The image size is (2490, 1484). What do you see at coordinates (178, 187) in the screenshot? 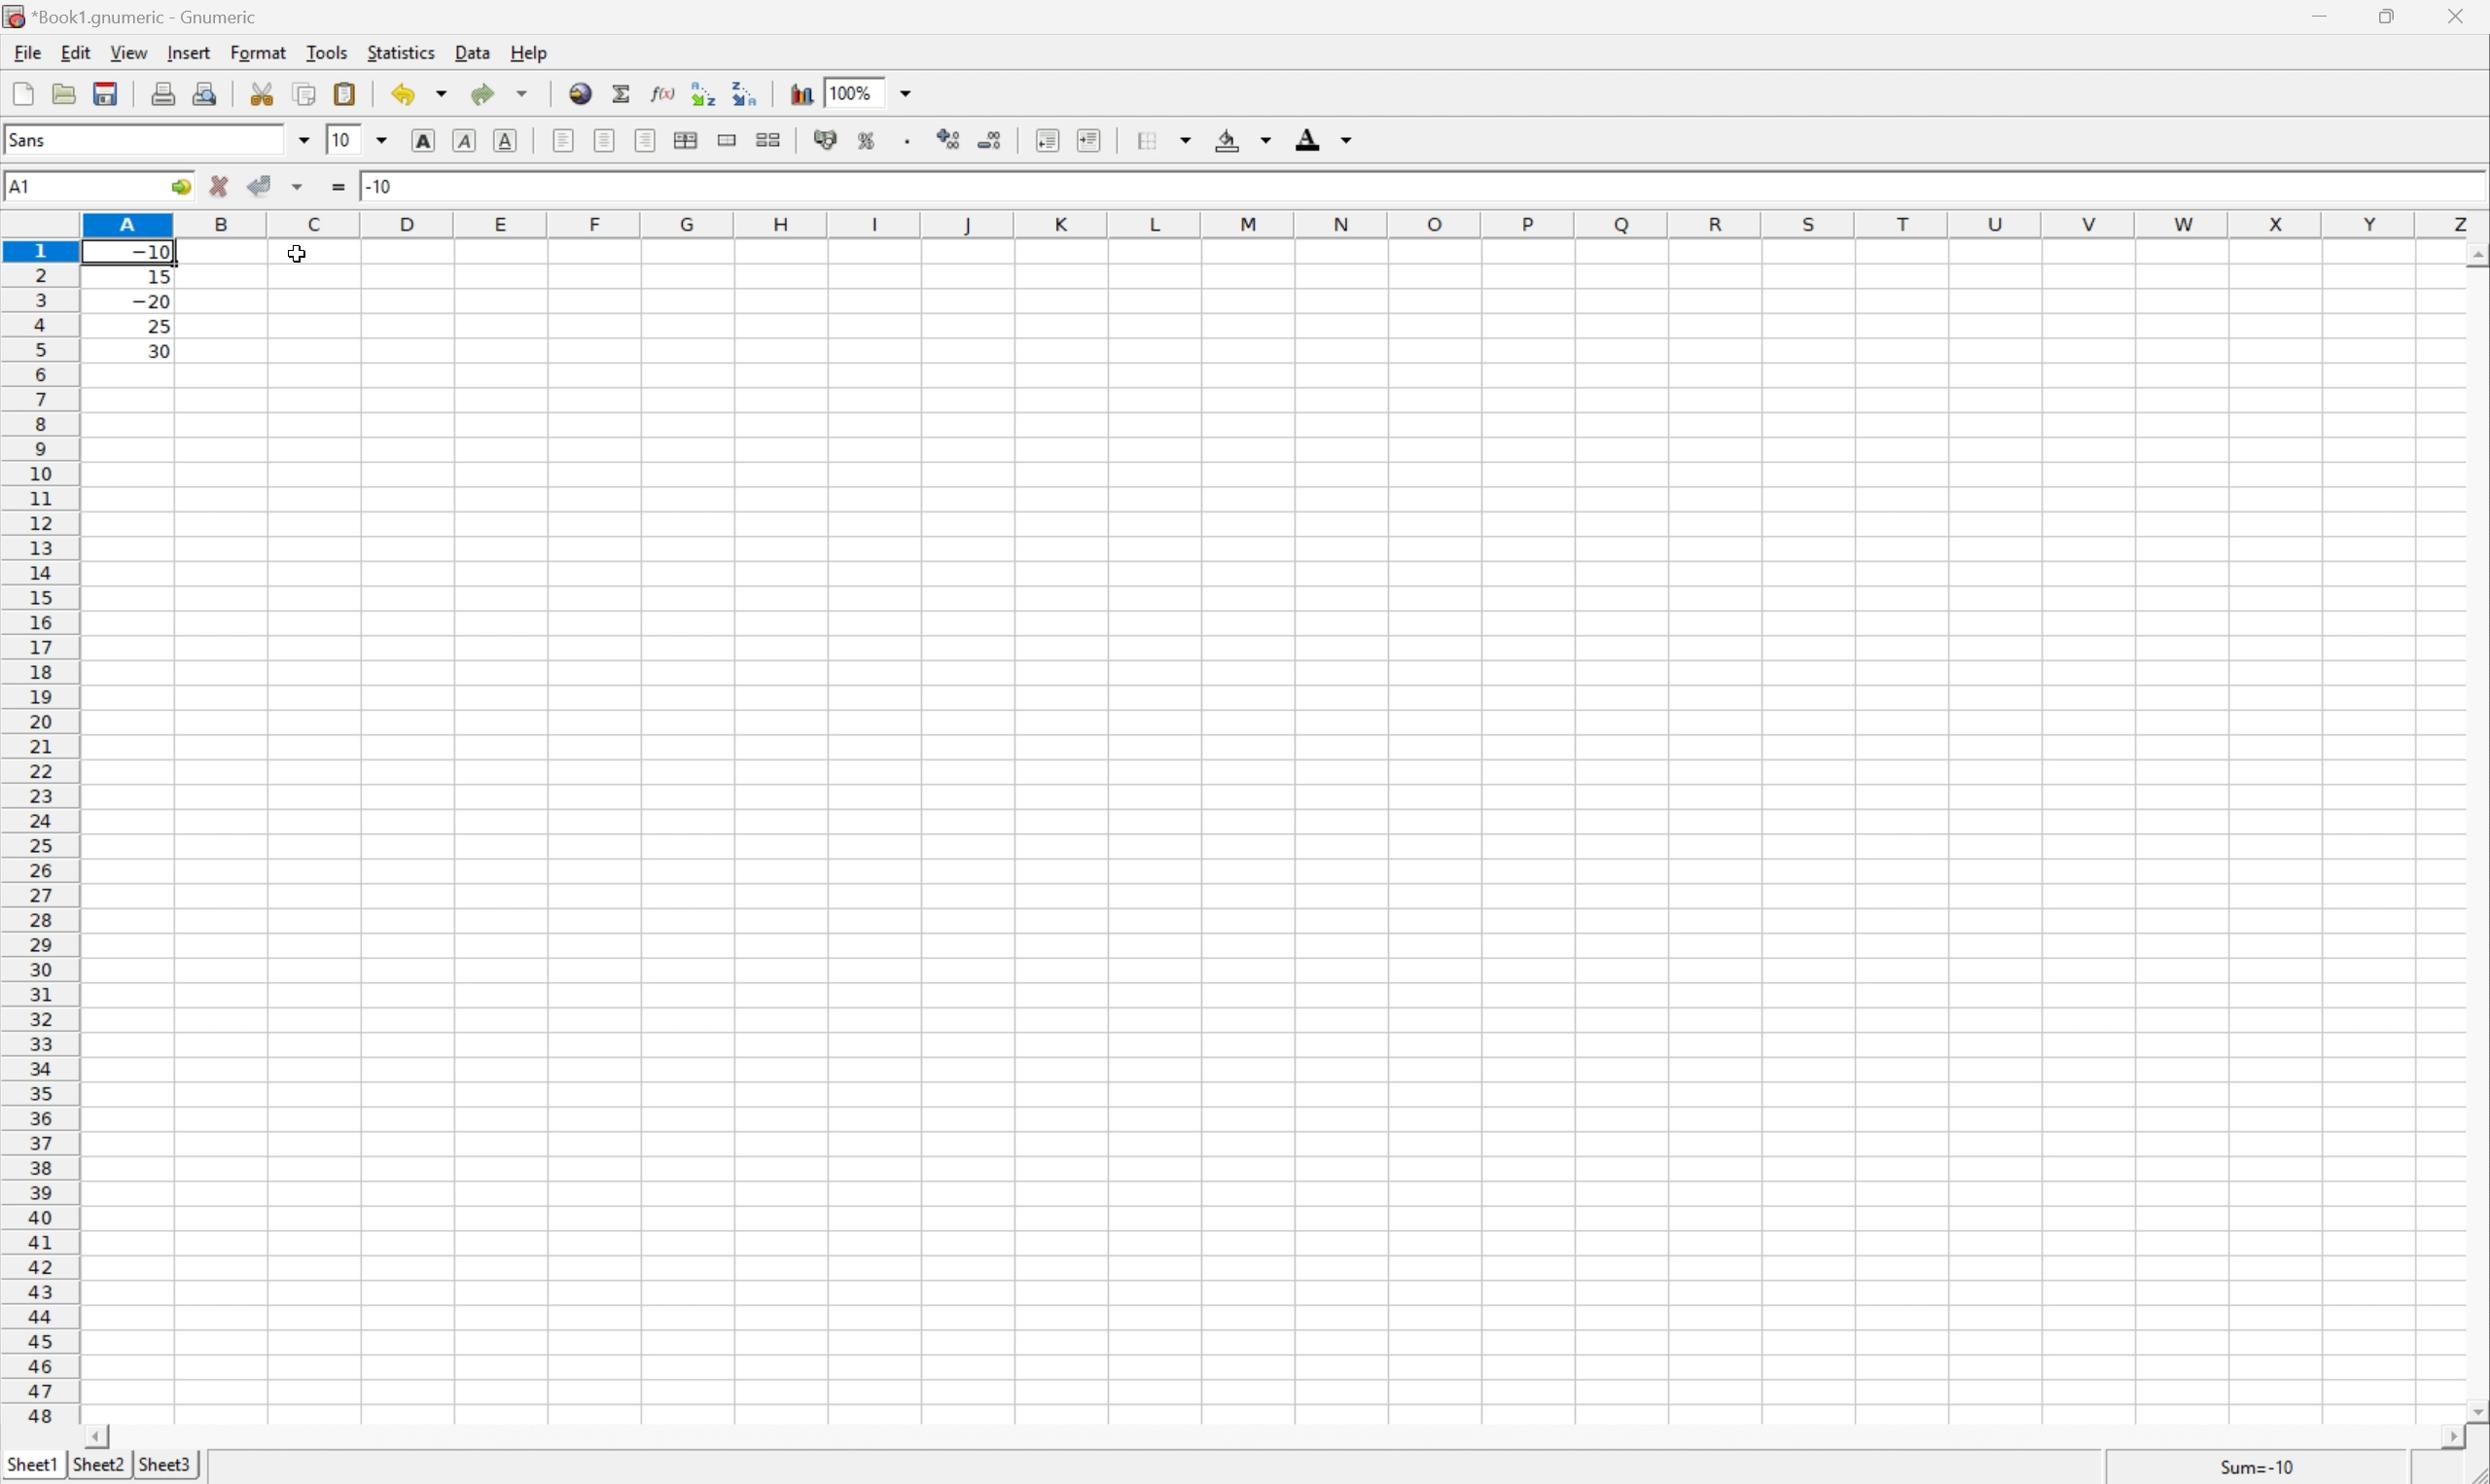
I see `Go to` at bounding box center [178, 187].